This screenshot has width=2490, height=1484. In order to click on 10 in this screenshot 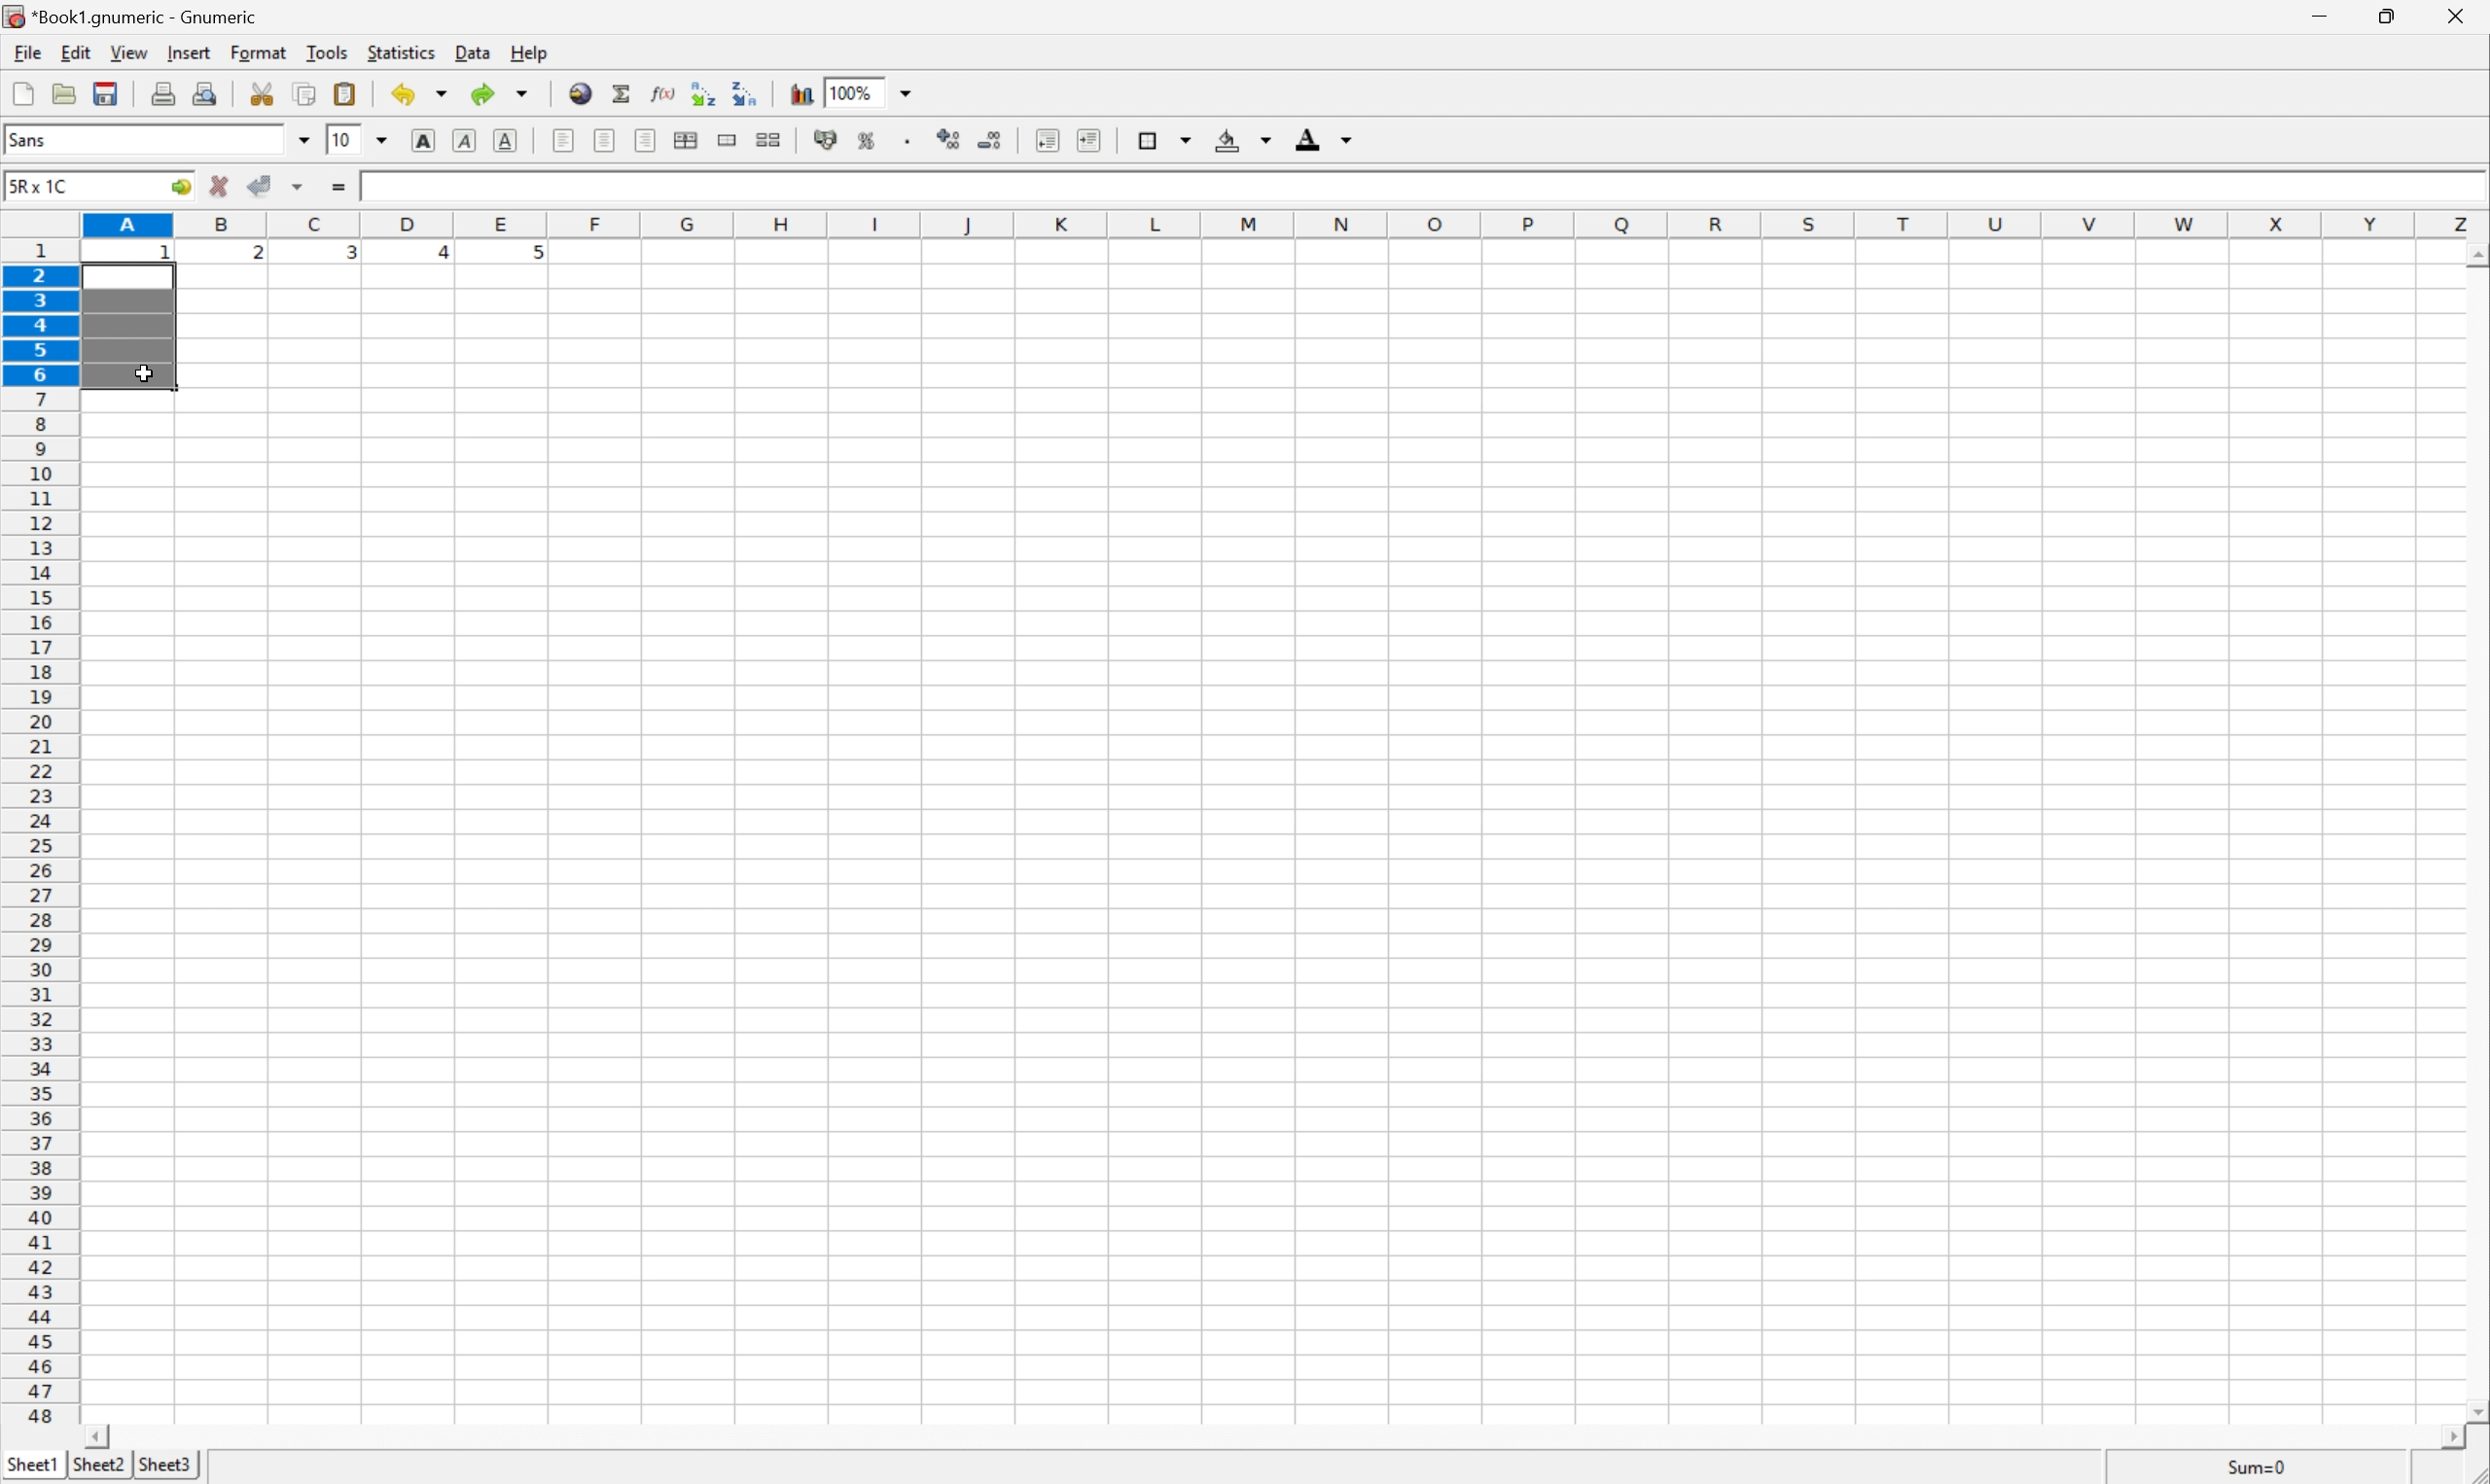, I will do `click(343, 141)`.